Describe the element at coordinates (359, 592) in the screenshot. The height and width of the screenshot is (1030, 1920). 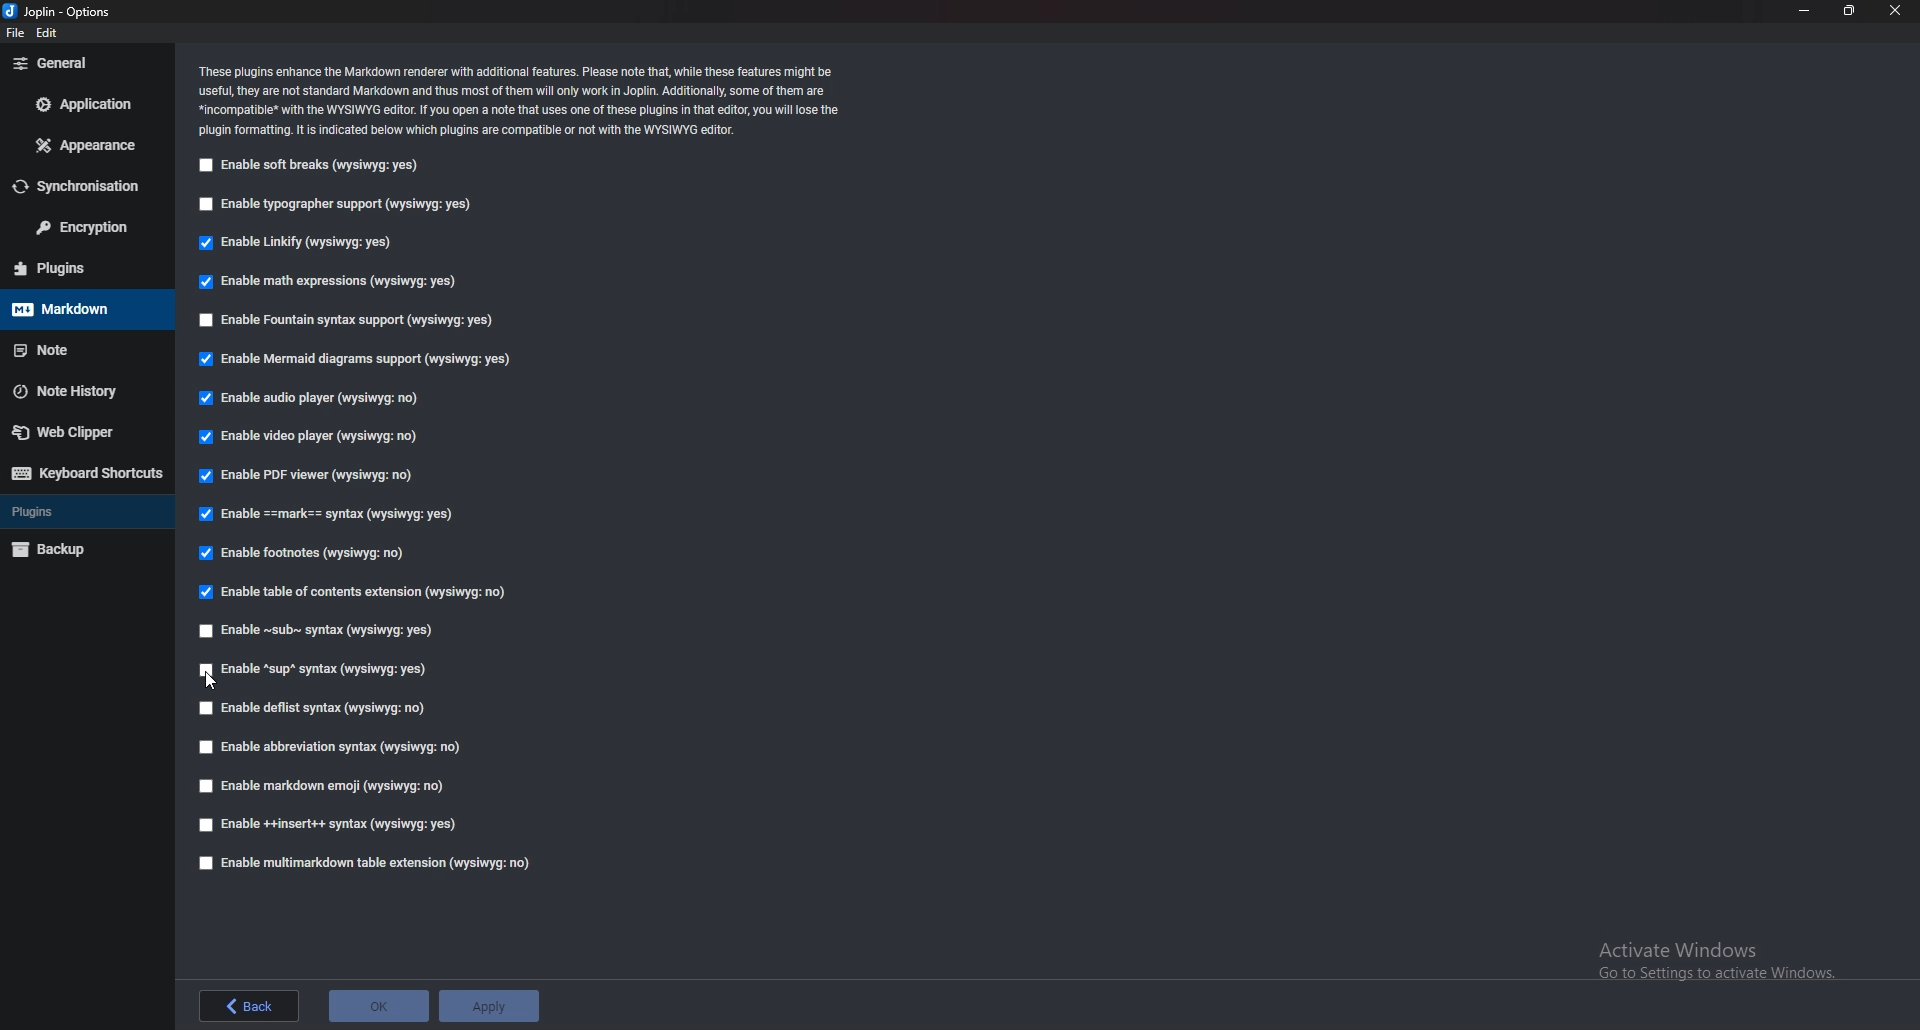
I see `Enable table of contents extension (wysiwyg: no)` at that location.